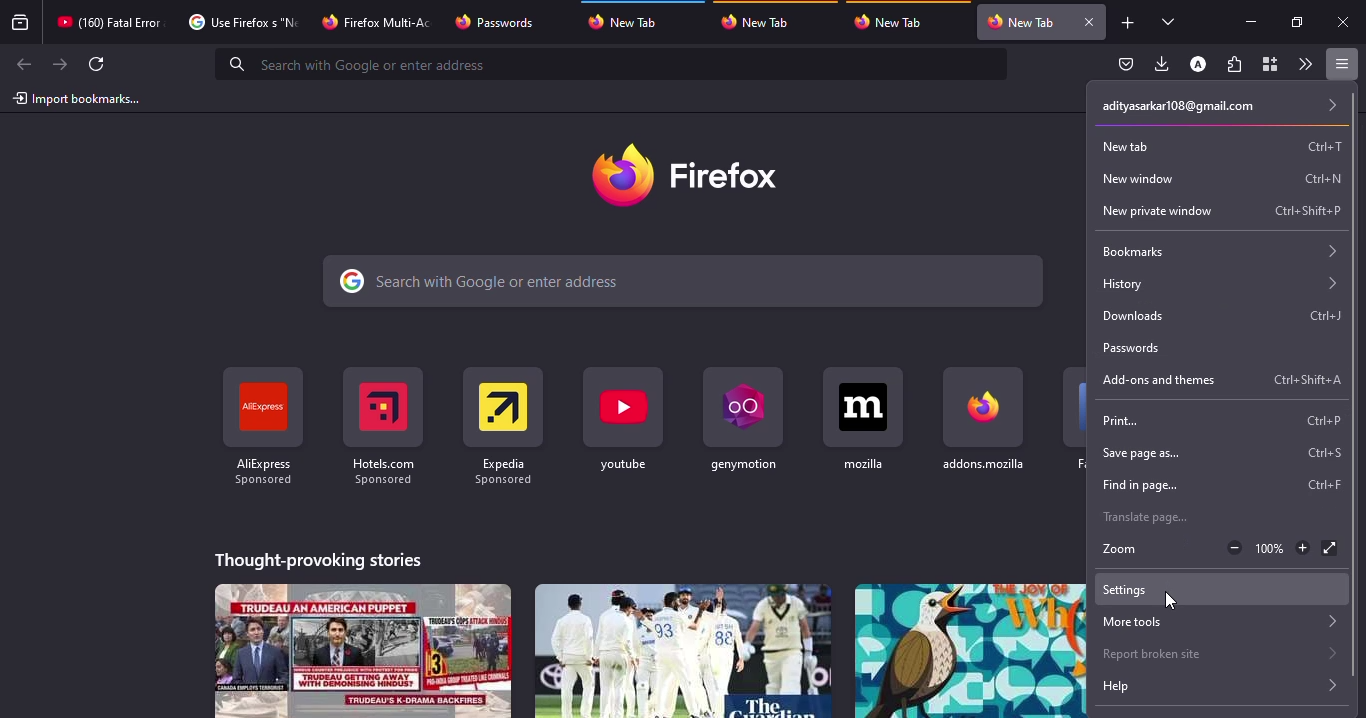 The height and width of the screenshot is (718, 1366). What do you see at coordinates (1214, 687) in the screenshot?
I see `help` at bounding box center [1214, 687].